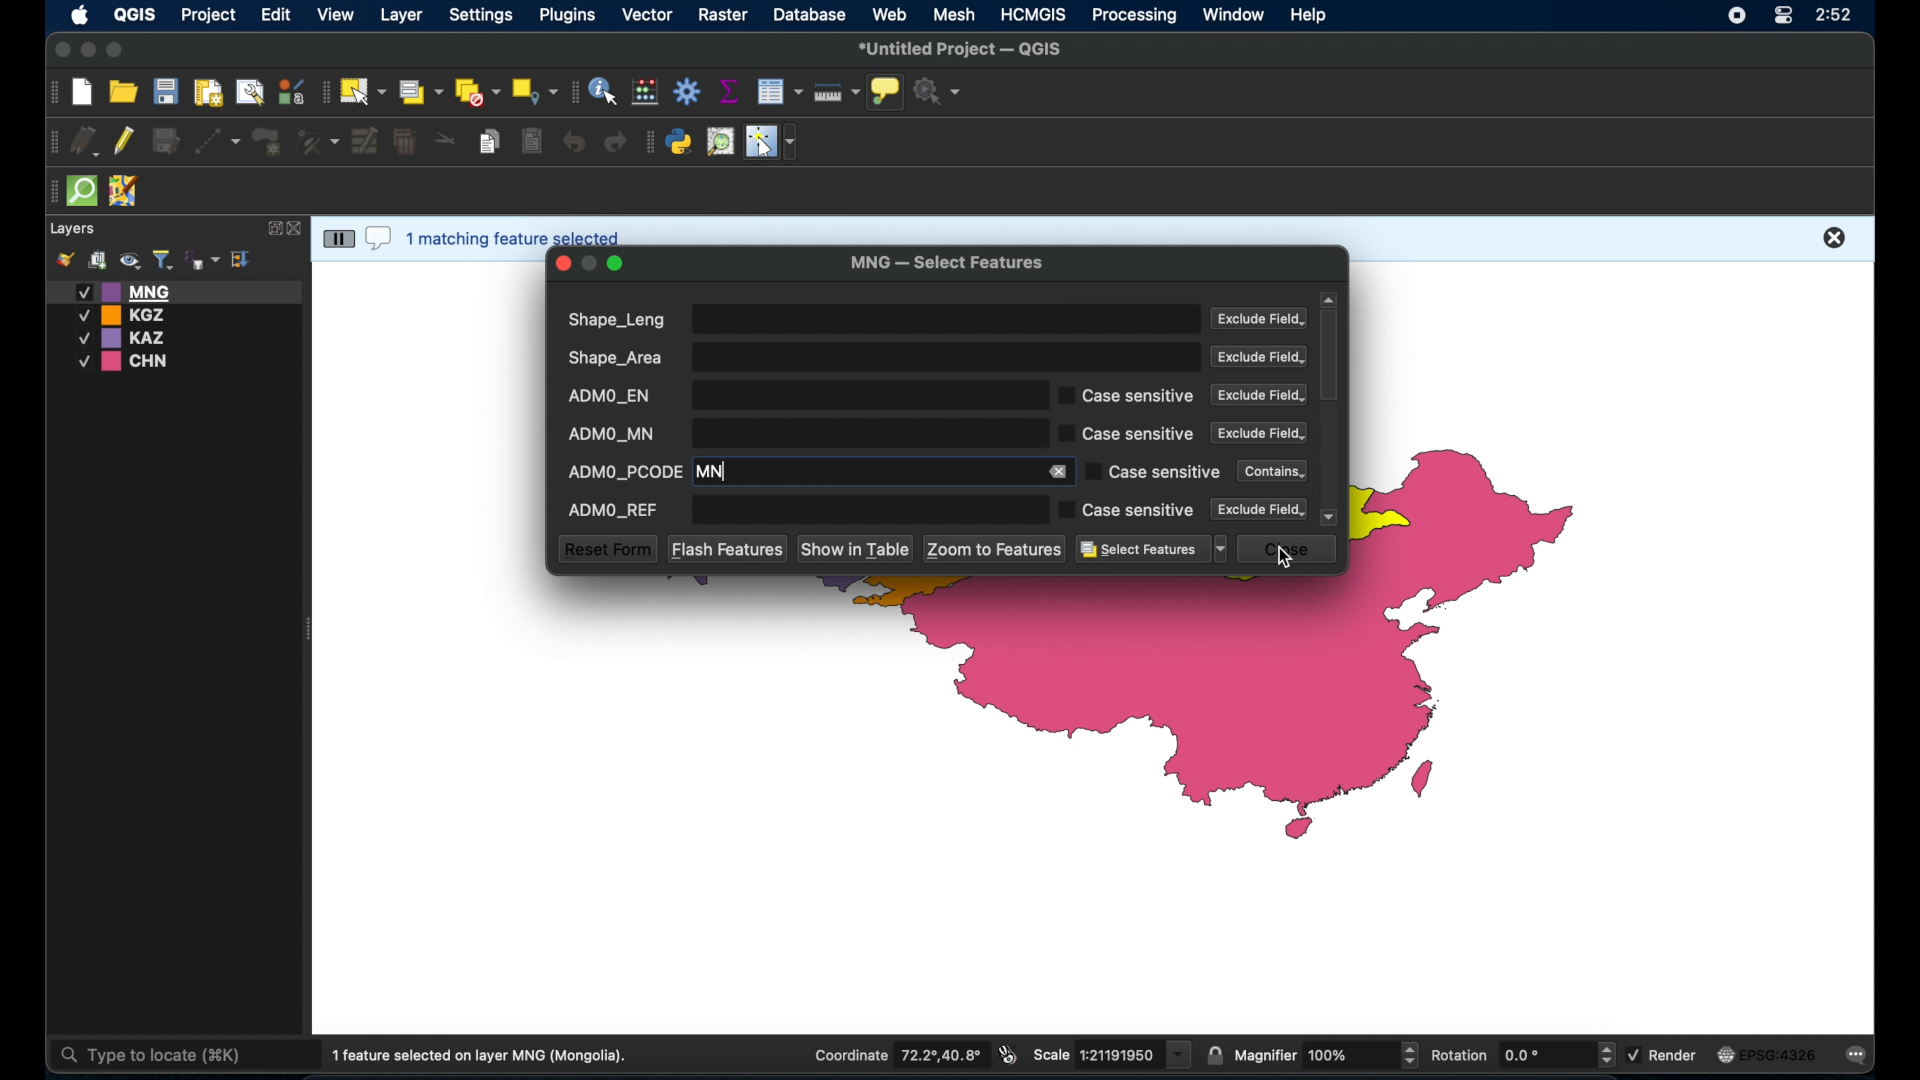 This screenshot has height=1080, width=1920. Describe the element at coordinates (1135, 16) in the screenshot. I see `processing` at that location.